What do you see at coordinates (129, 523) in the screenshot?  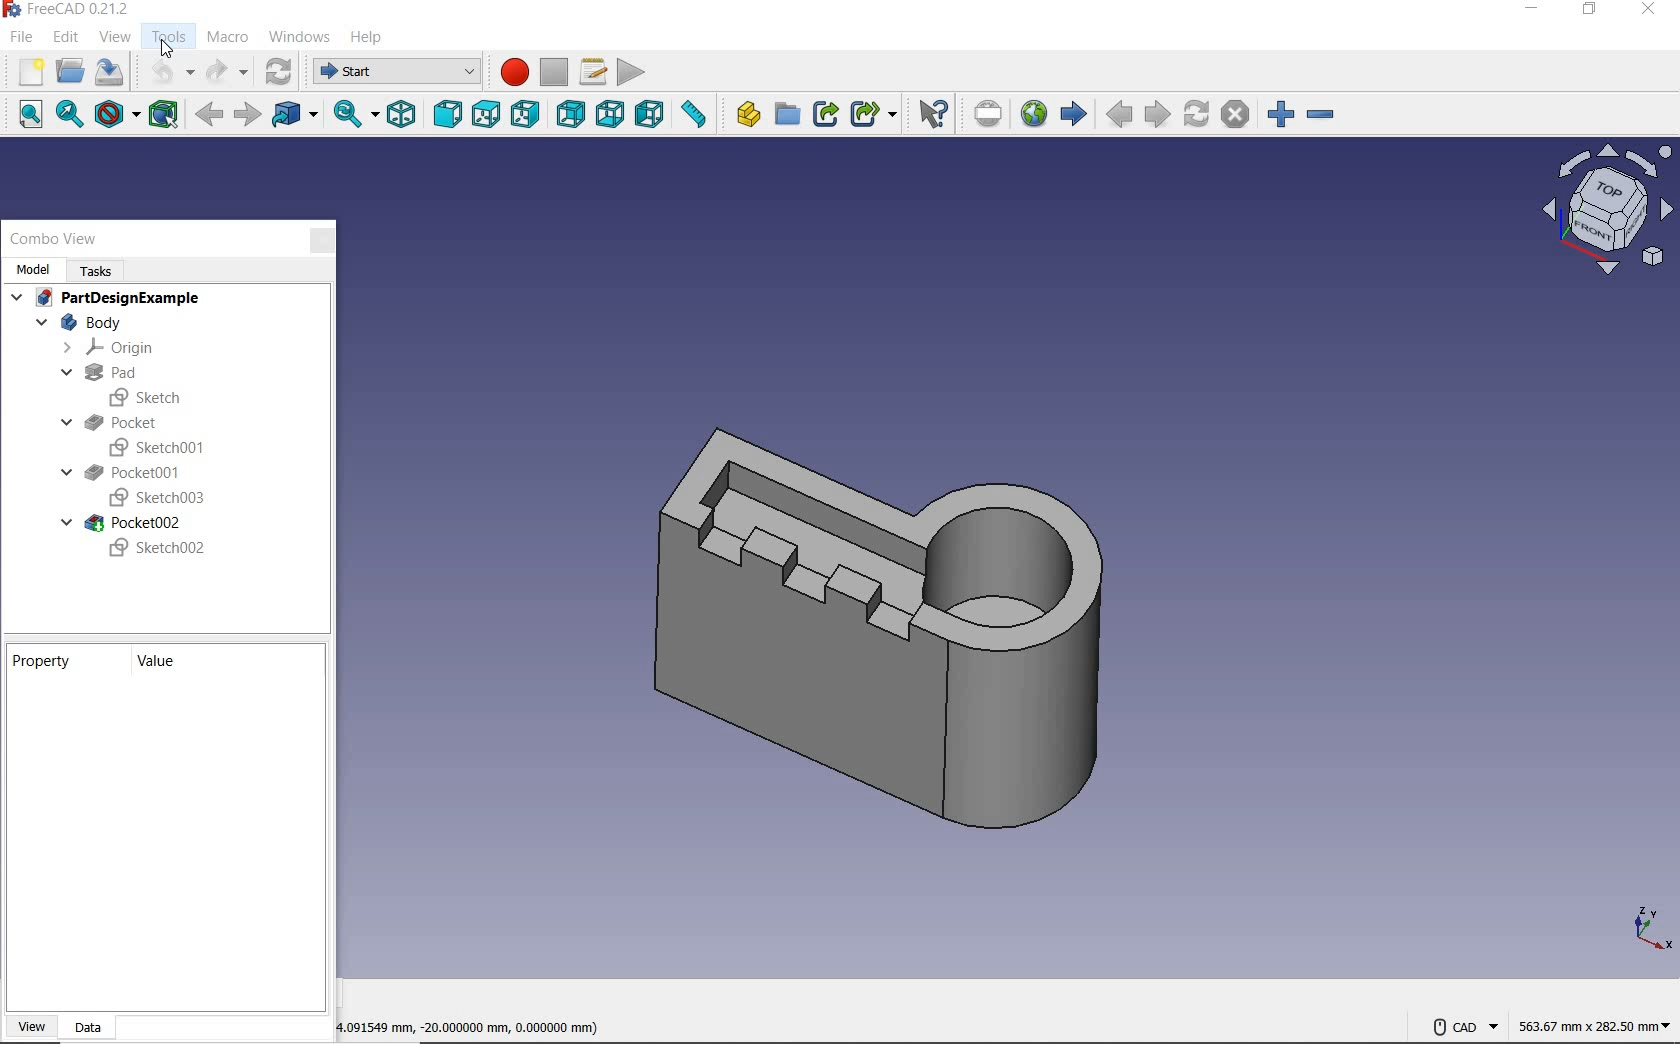 I see `Pocket002` at bounding box center [129, 523].